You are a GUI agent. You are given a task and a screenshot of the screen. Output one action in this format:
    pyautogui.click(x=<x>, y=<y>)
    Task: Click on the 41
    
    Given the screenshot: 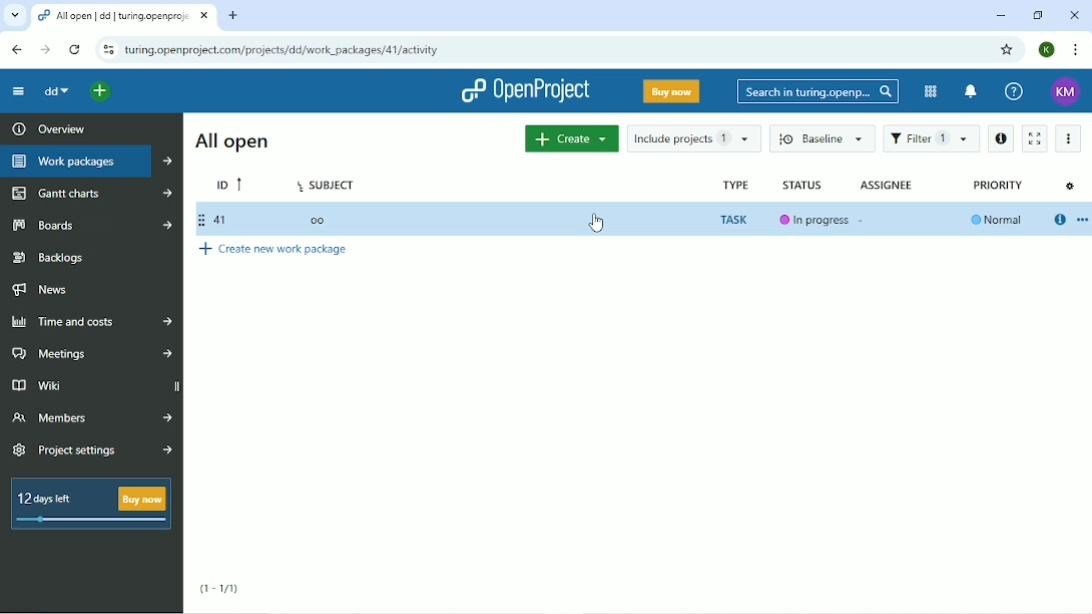 What is the action you would take?
    pyautogui.click(x=213, y=221)
    